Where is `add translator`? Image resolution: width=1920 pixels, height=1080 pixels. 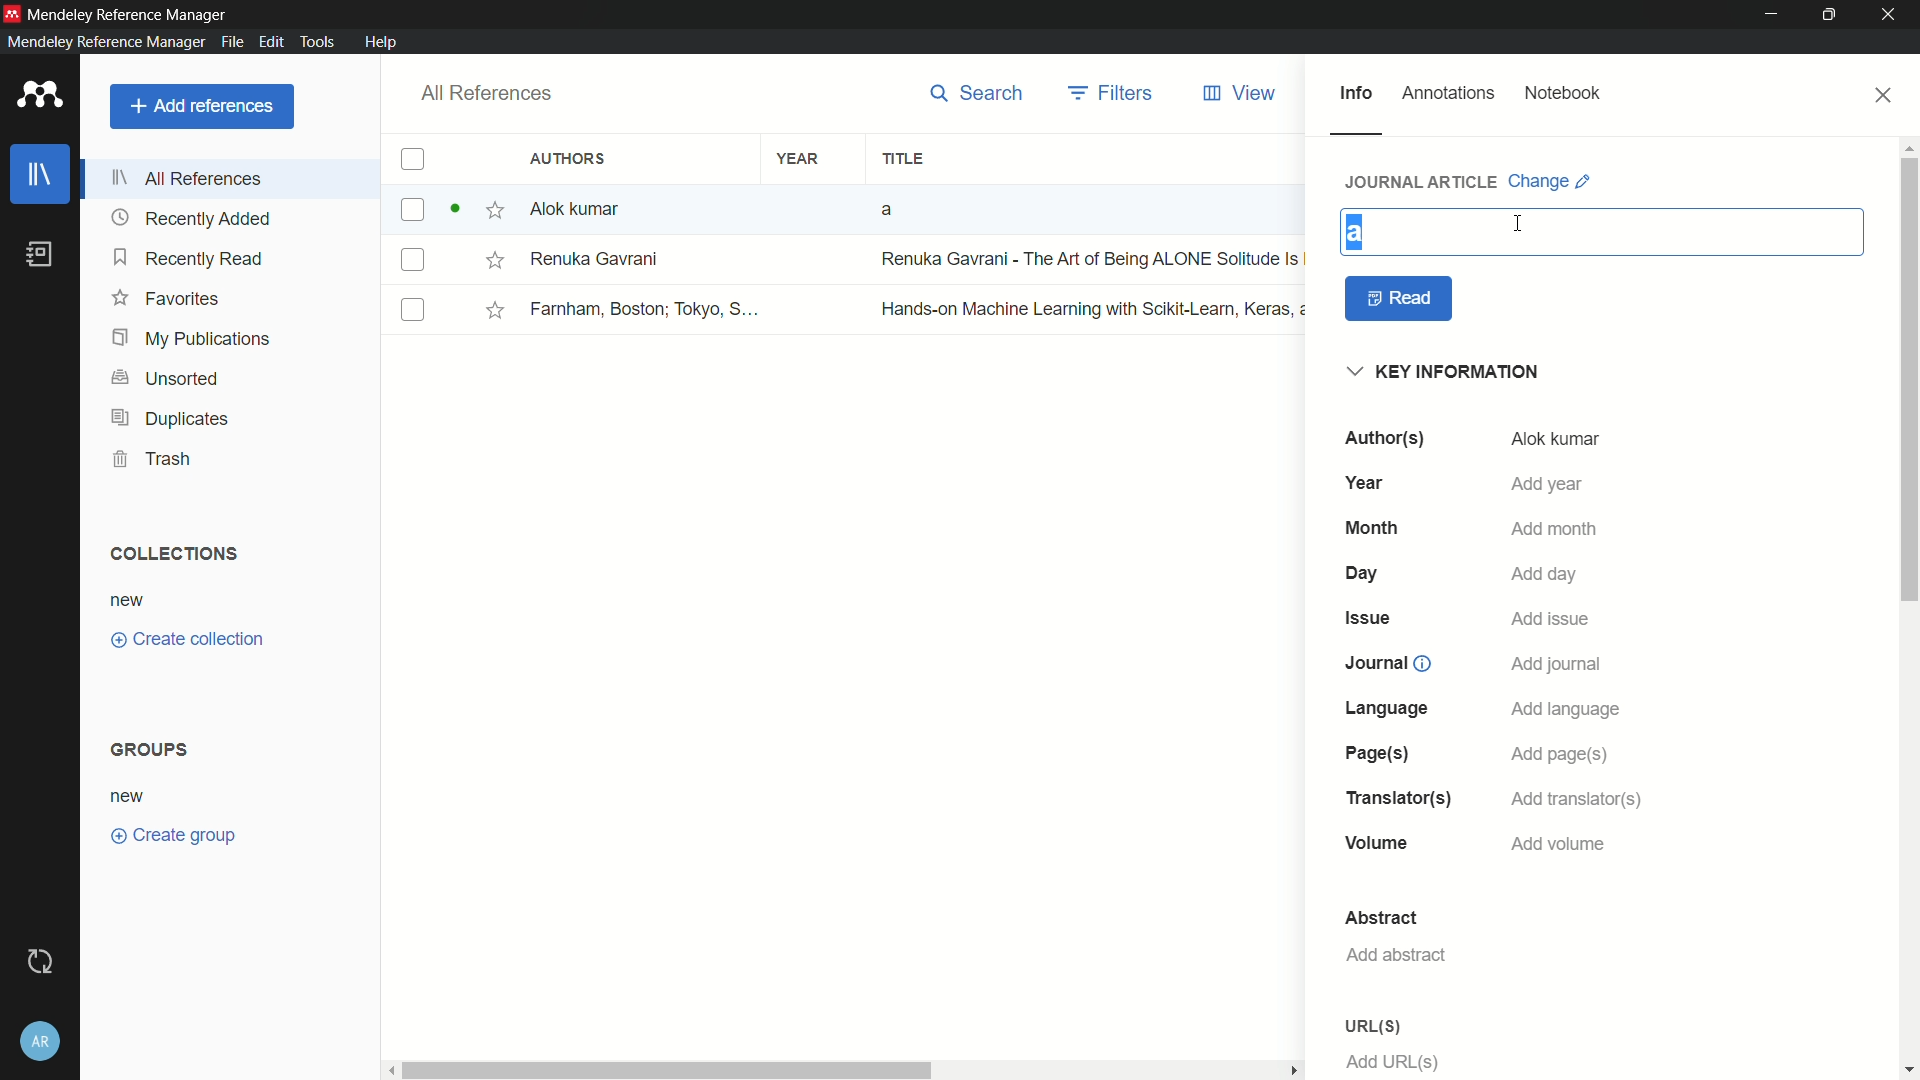 add translator is located at coordinates (1573, 800).